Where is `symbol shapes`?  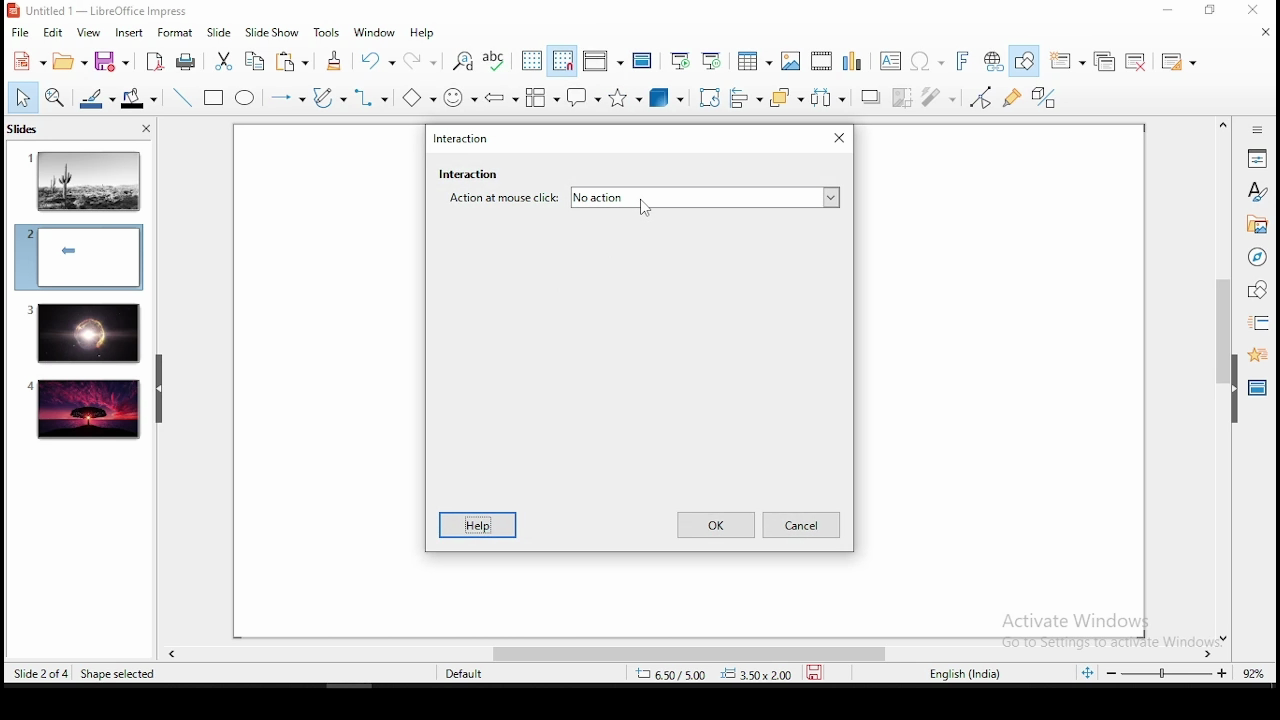 symbol shapes is located at coordinates (460, 98).